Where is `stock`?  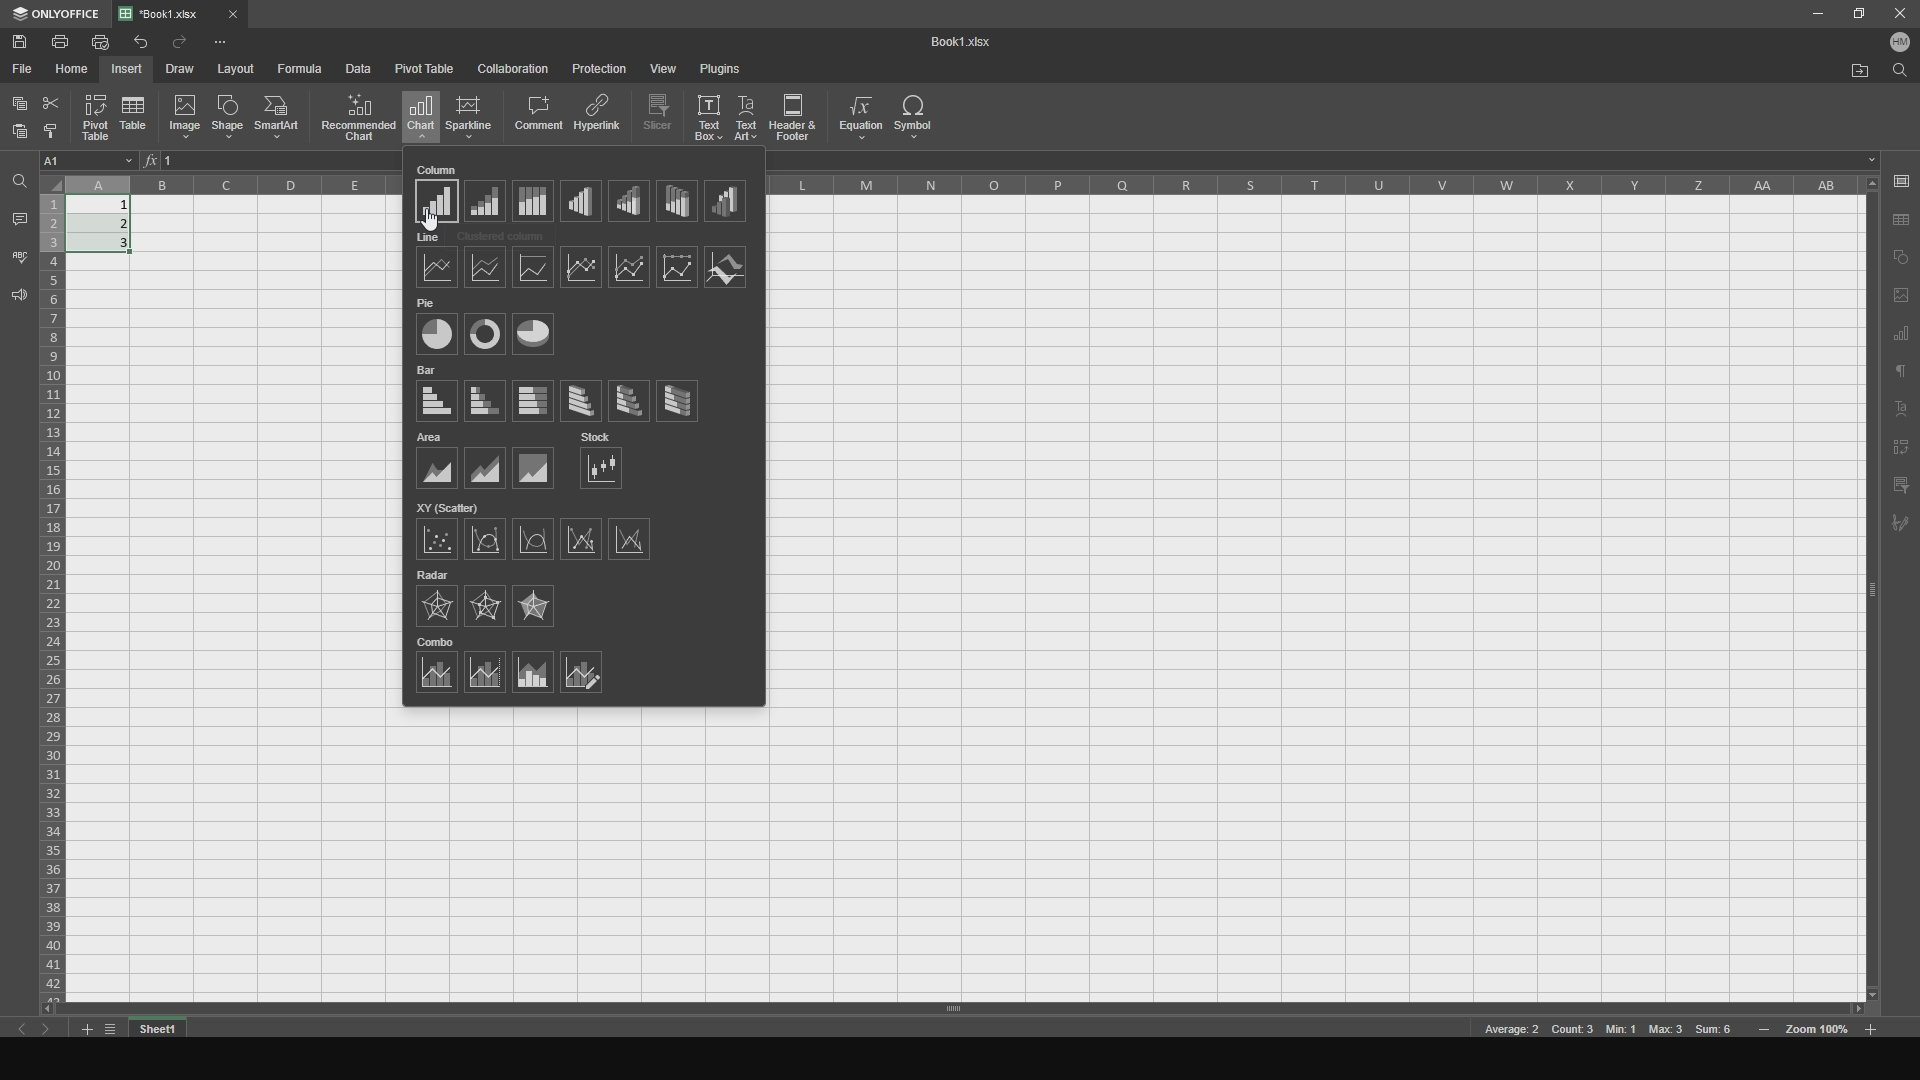
stock is located at coordinates (620, 462).